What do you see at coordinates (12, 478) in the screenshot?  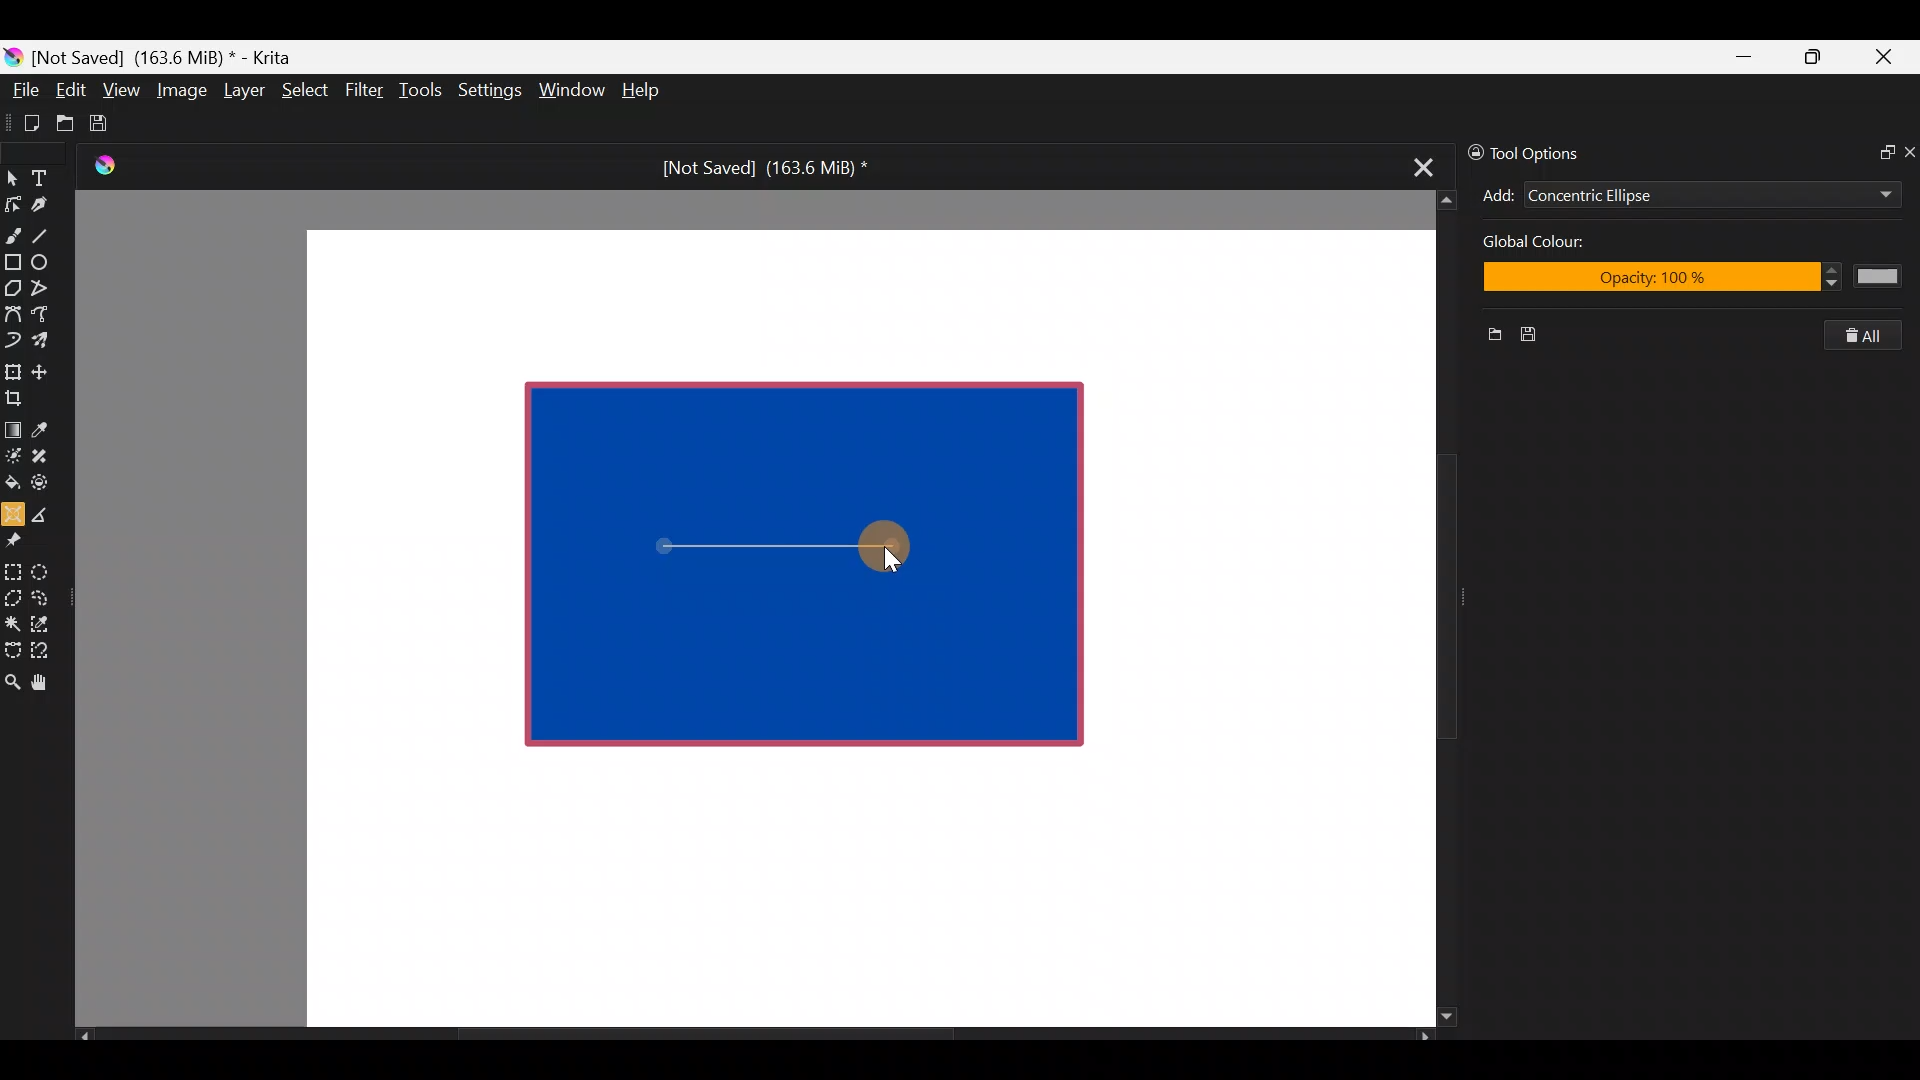 I see `Fill a contiguous area of colour with colour/fill a selection` at bounding box center [12, 478].